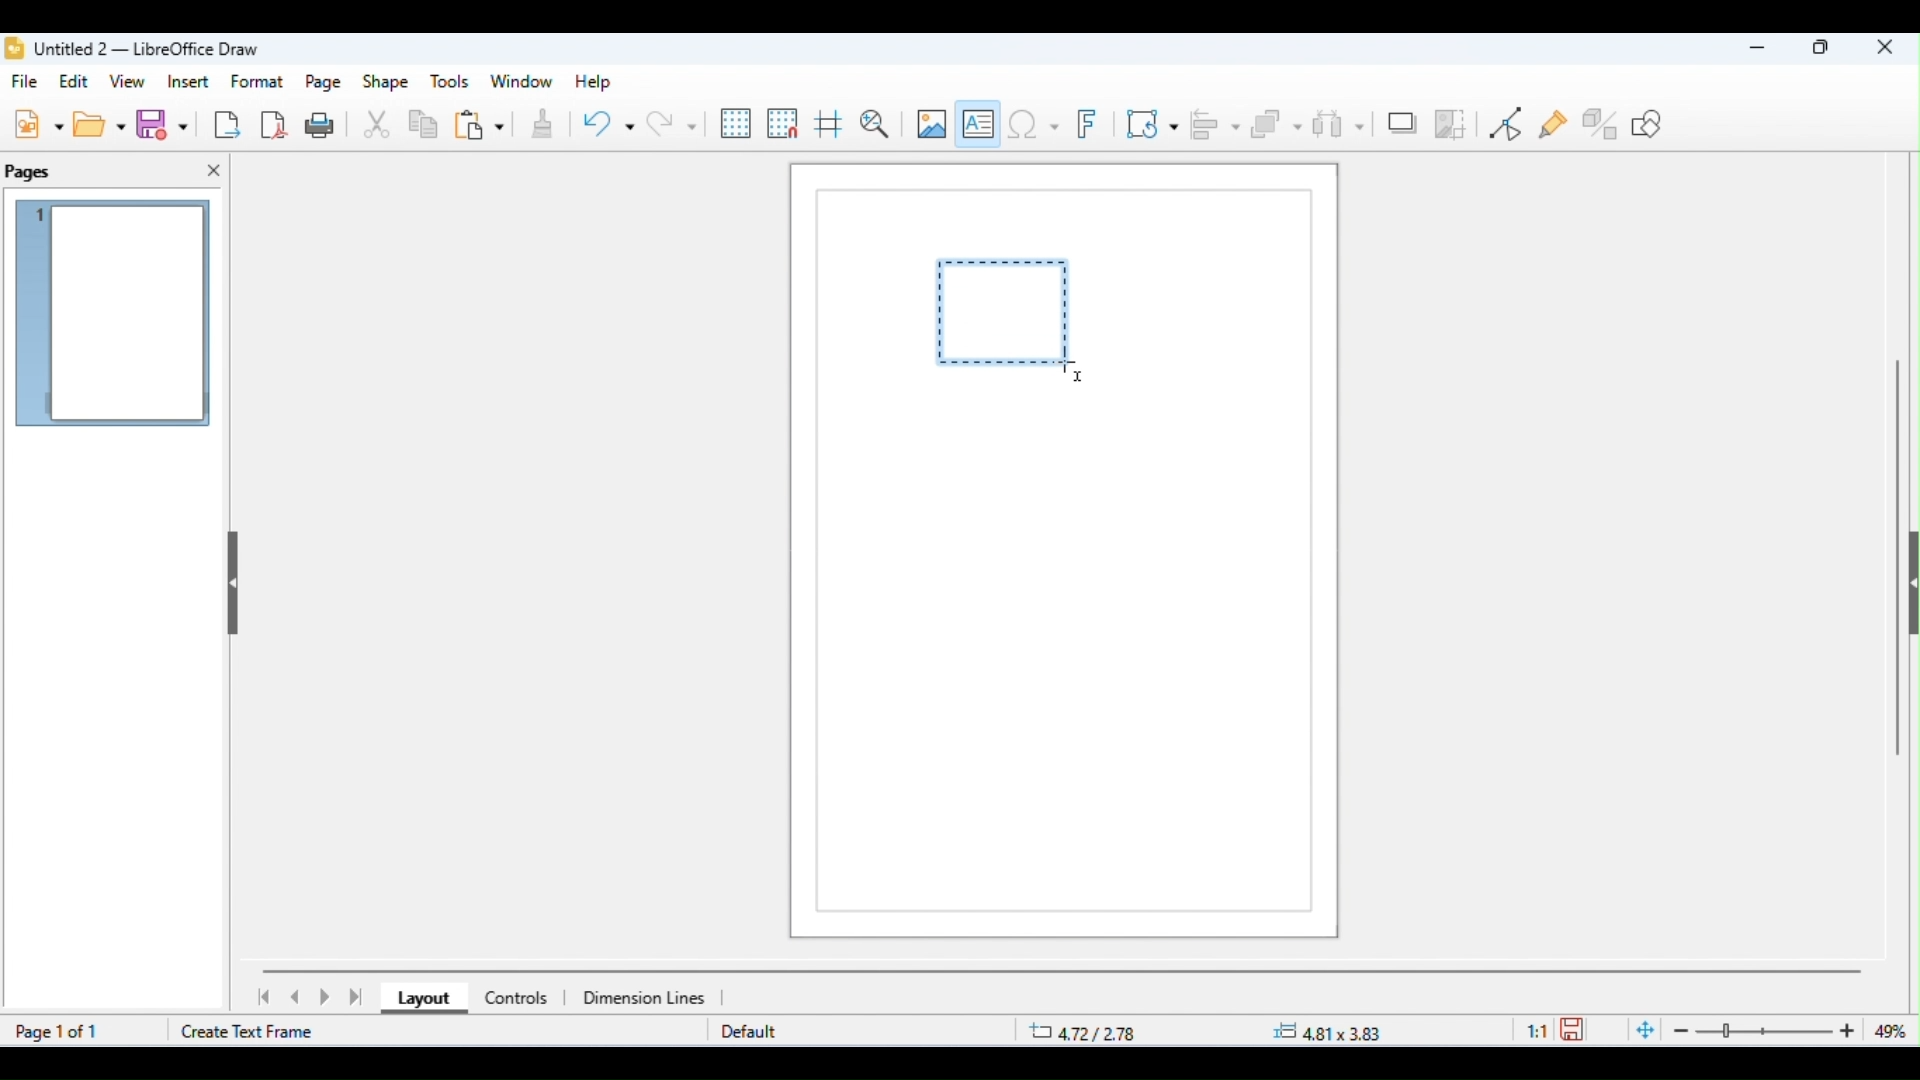 This screenshot has width=1920, height=1080. I want to click on pages, so click(30, 173).